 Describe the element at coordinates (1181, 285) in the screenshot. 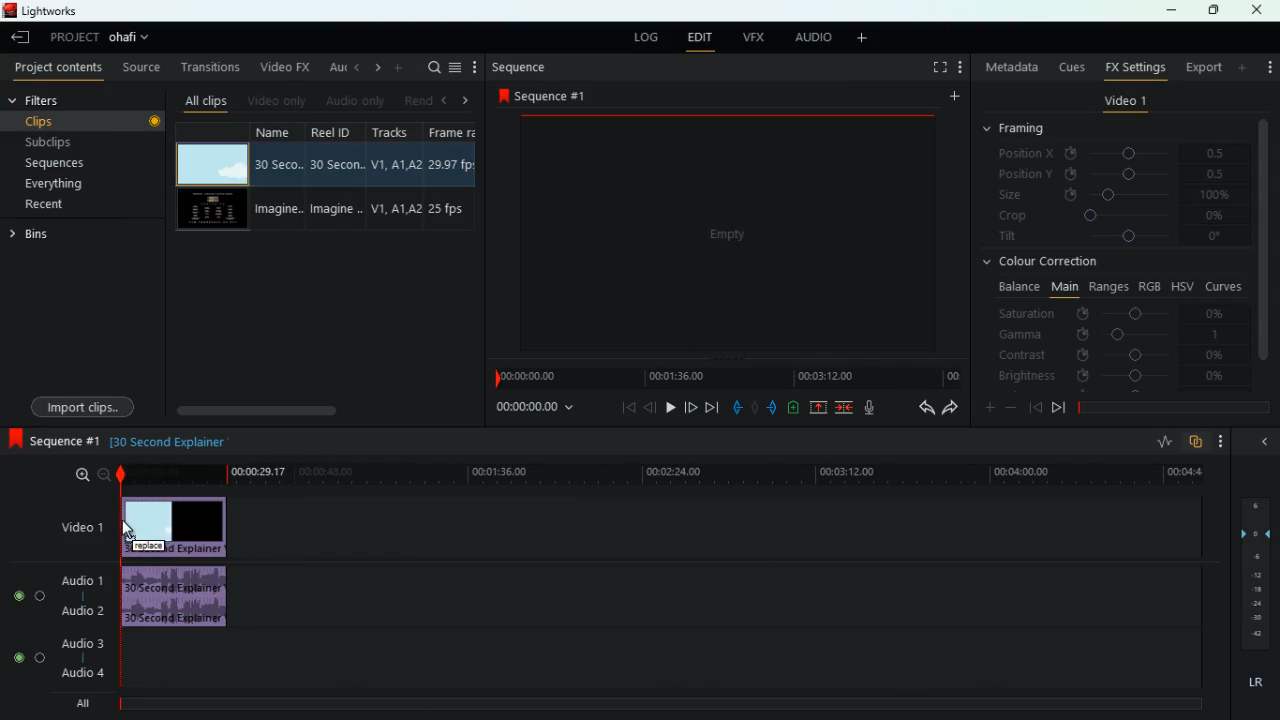

I see `hsv` at that location.